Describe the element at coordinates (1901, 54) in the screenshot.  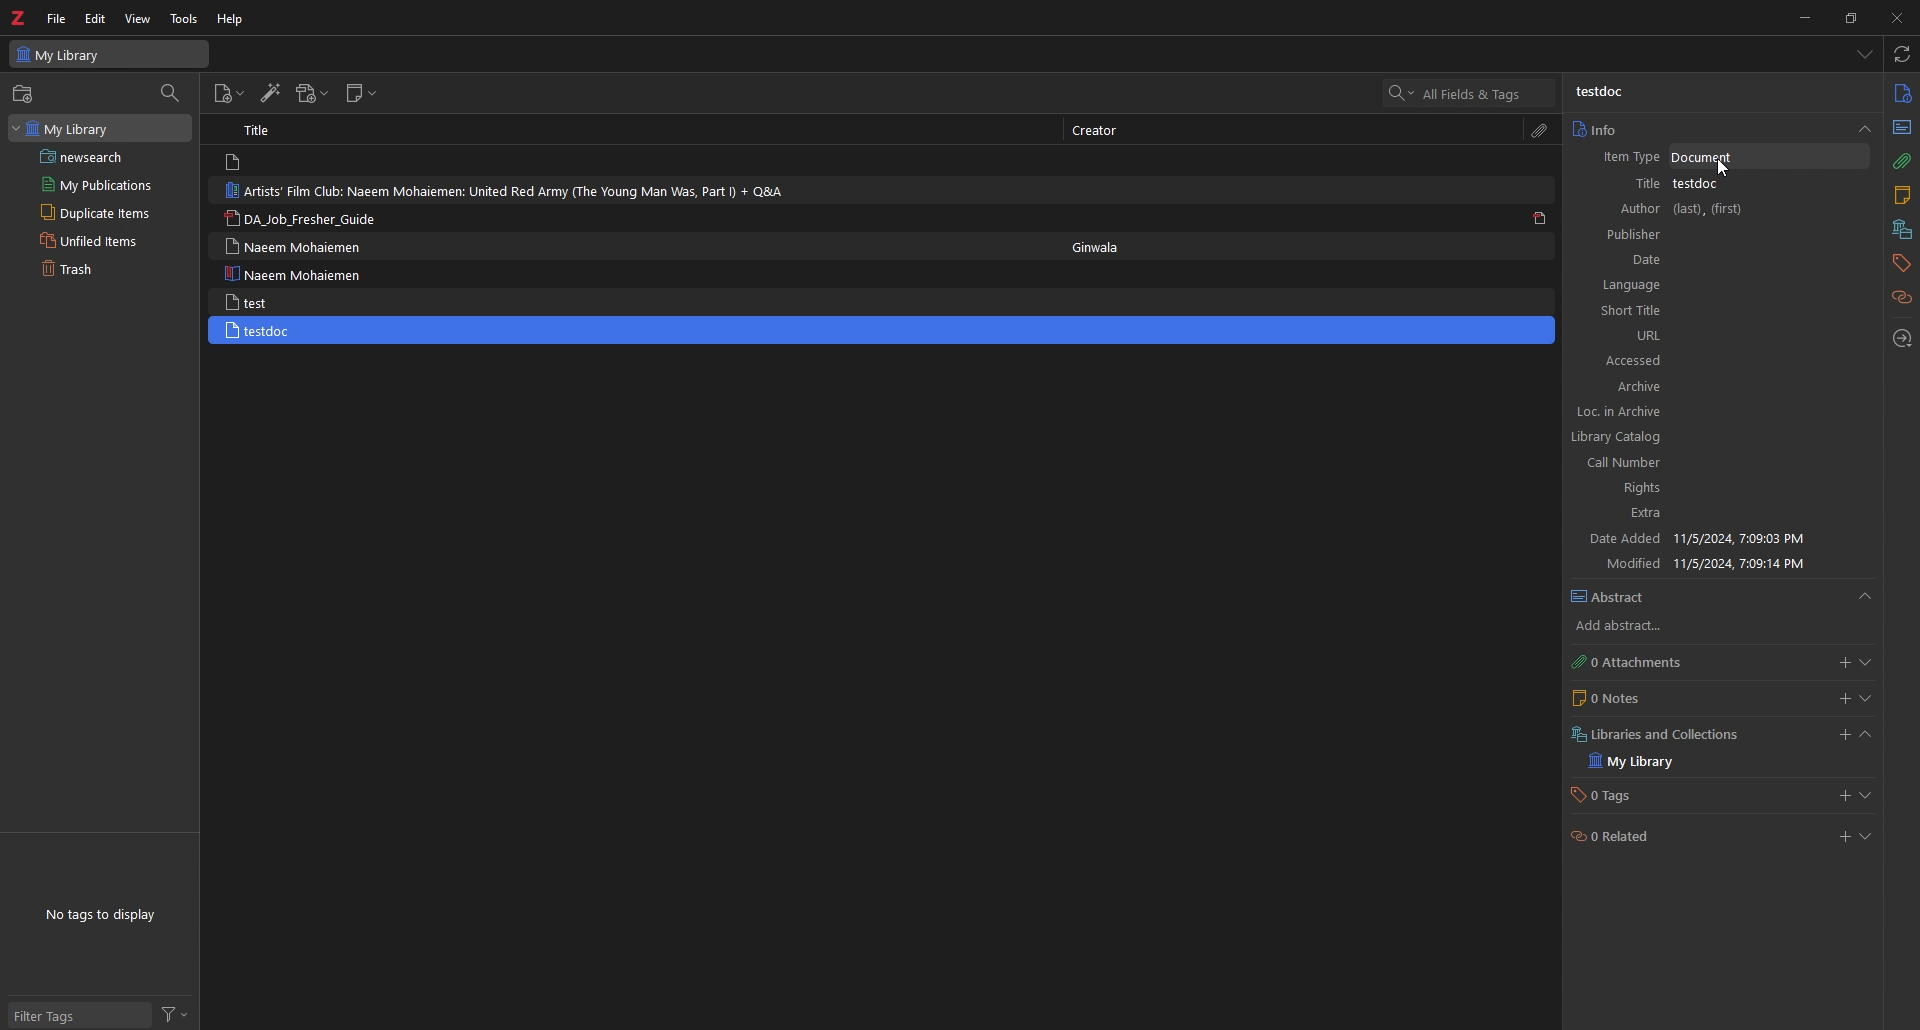
I see `sync with zotero.org` at that location.